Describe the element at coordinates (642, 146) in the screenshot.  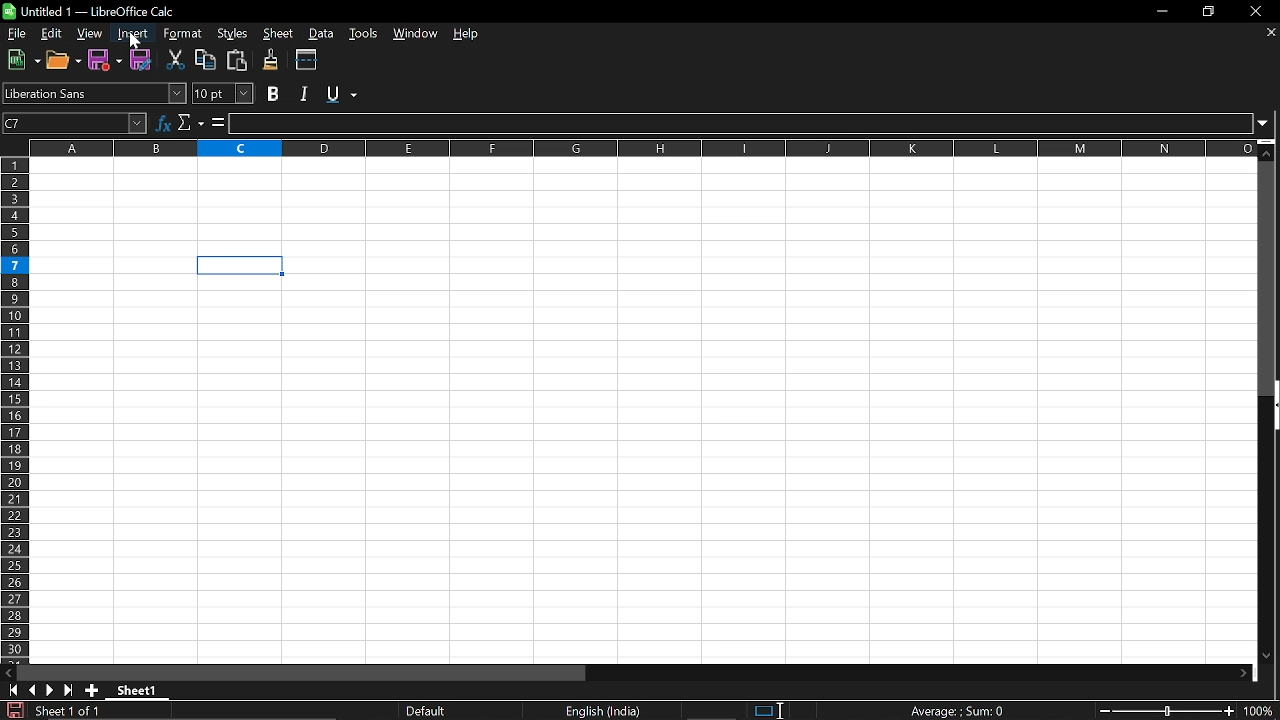
I see `Columns` at that location.